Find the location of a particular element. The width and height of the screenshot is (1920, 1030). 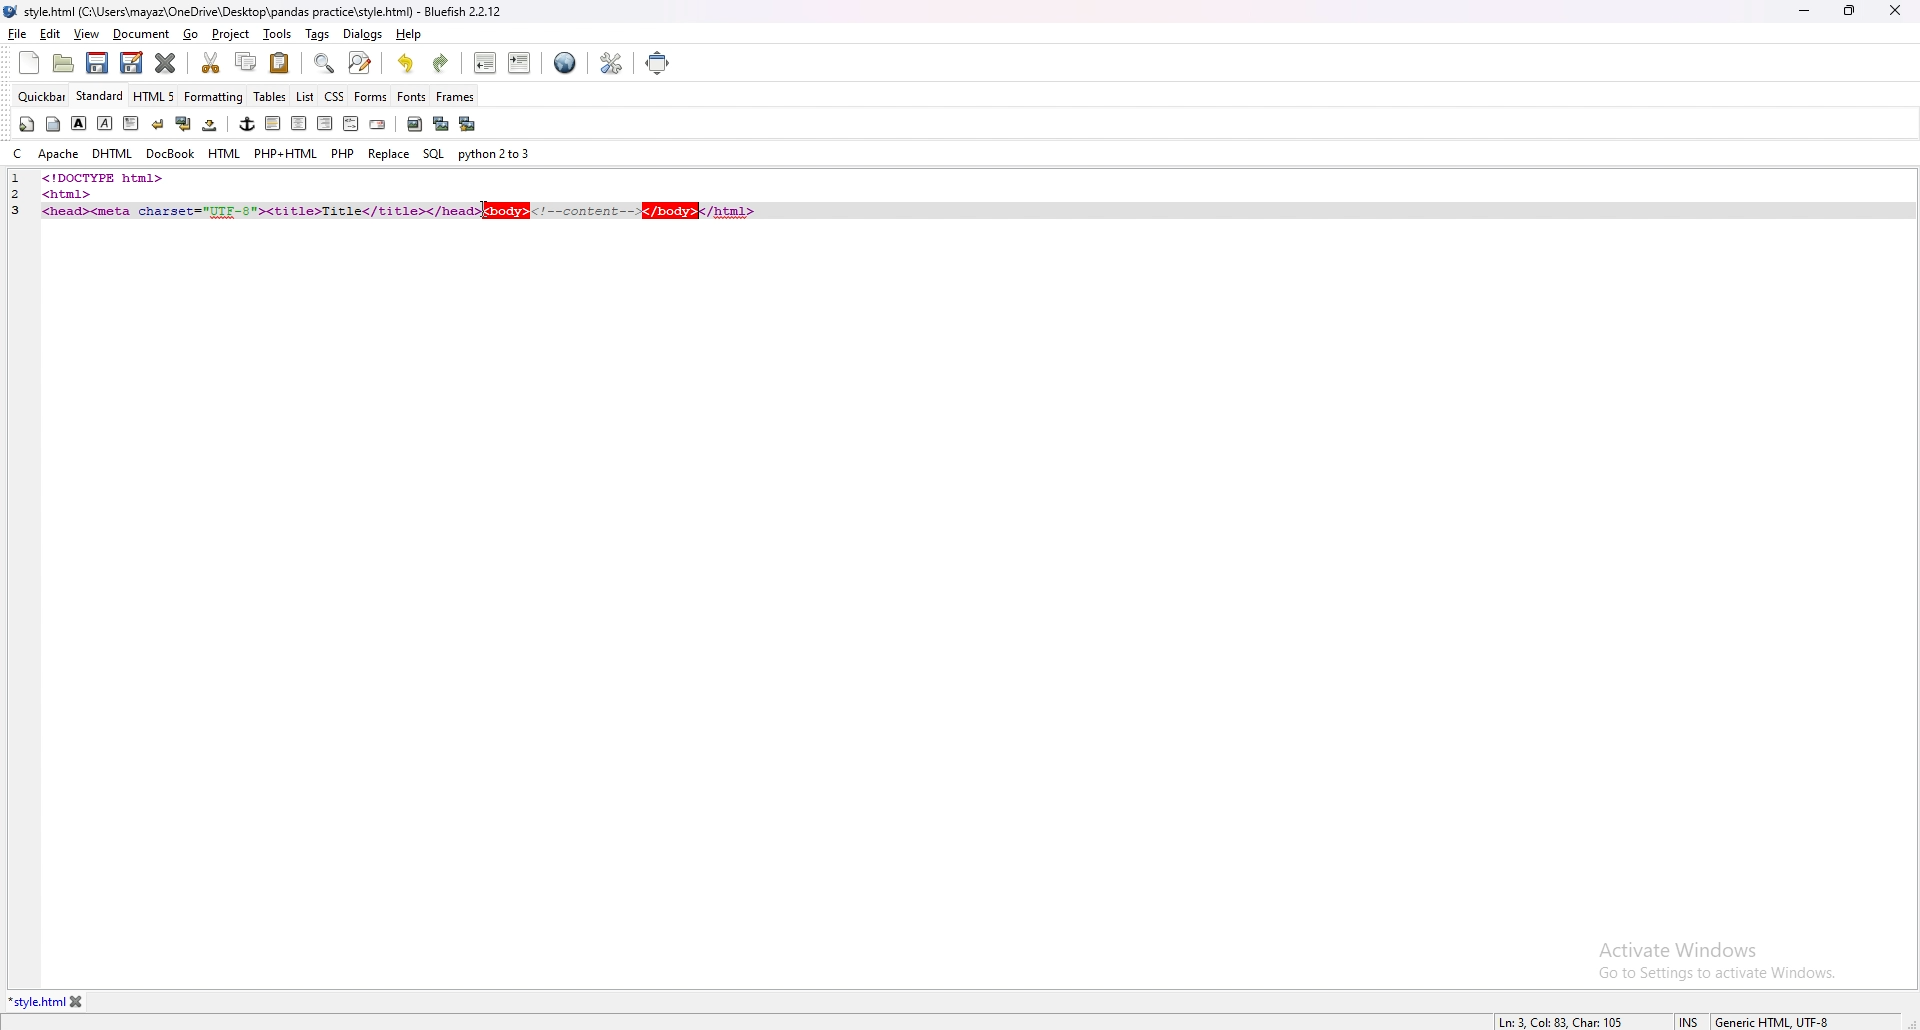

undo is located at coordinates (407, 63).